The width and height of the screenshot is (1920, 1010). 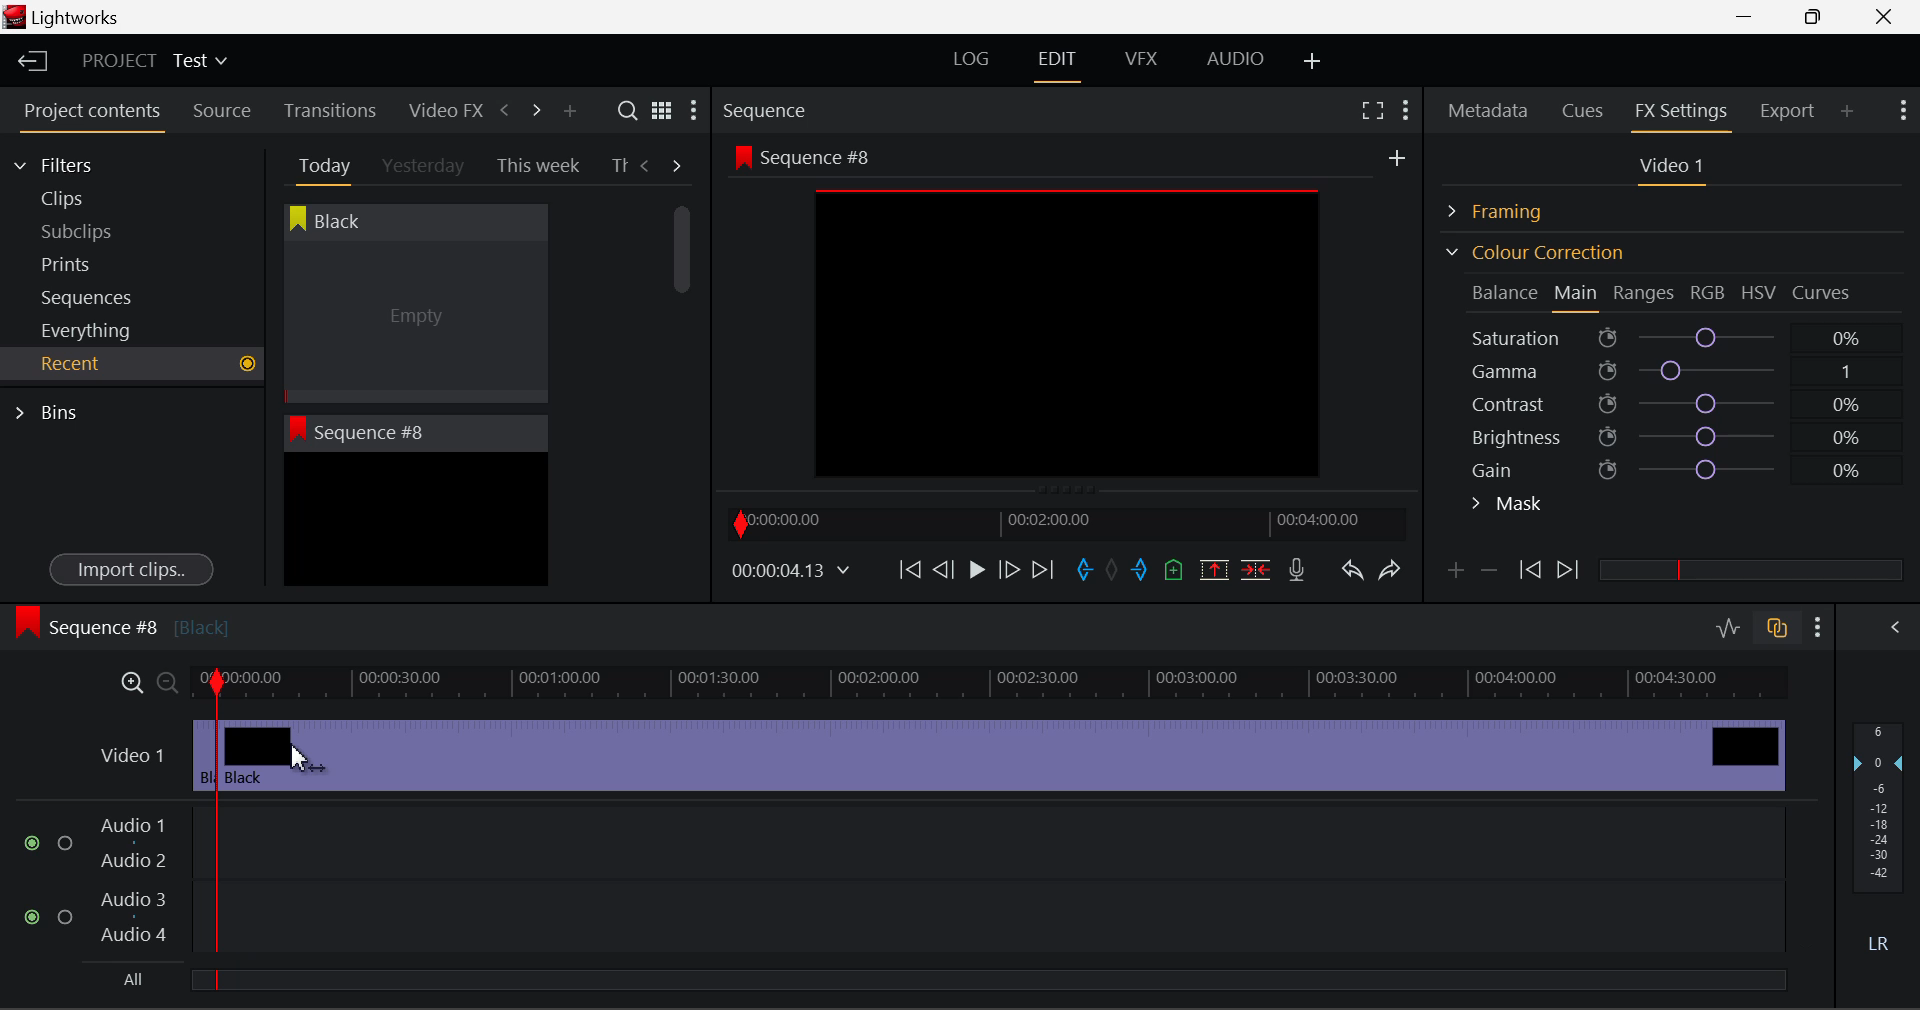 I want to click on Restore Down, so click(x=1751, y=17).